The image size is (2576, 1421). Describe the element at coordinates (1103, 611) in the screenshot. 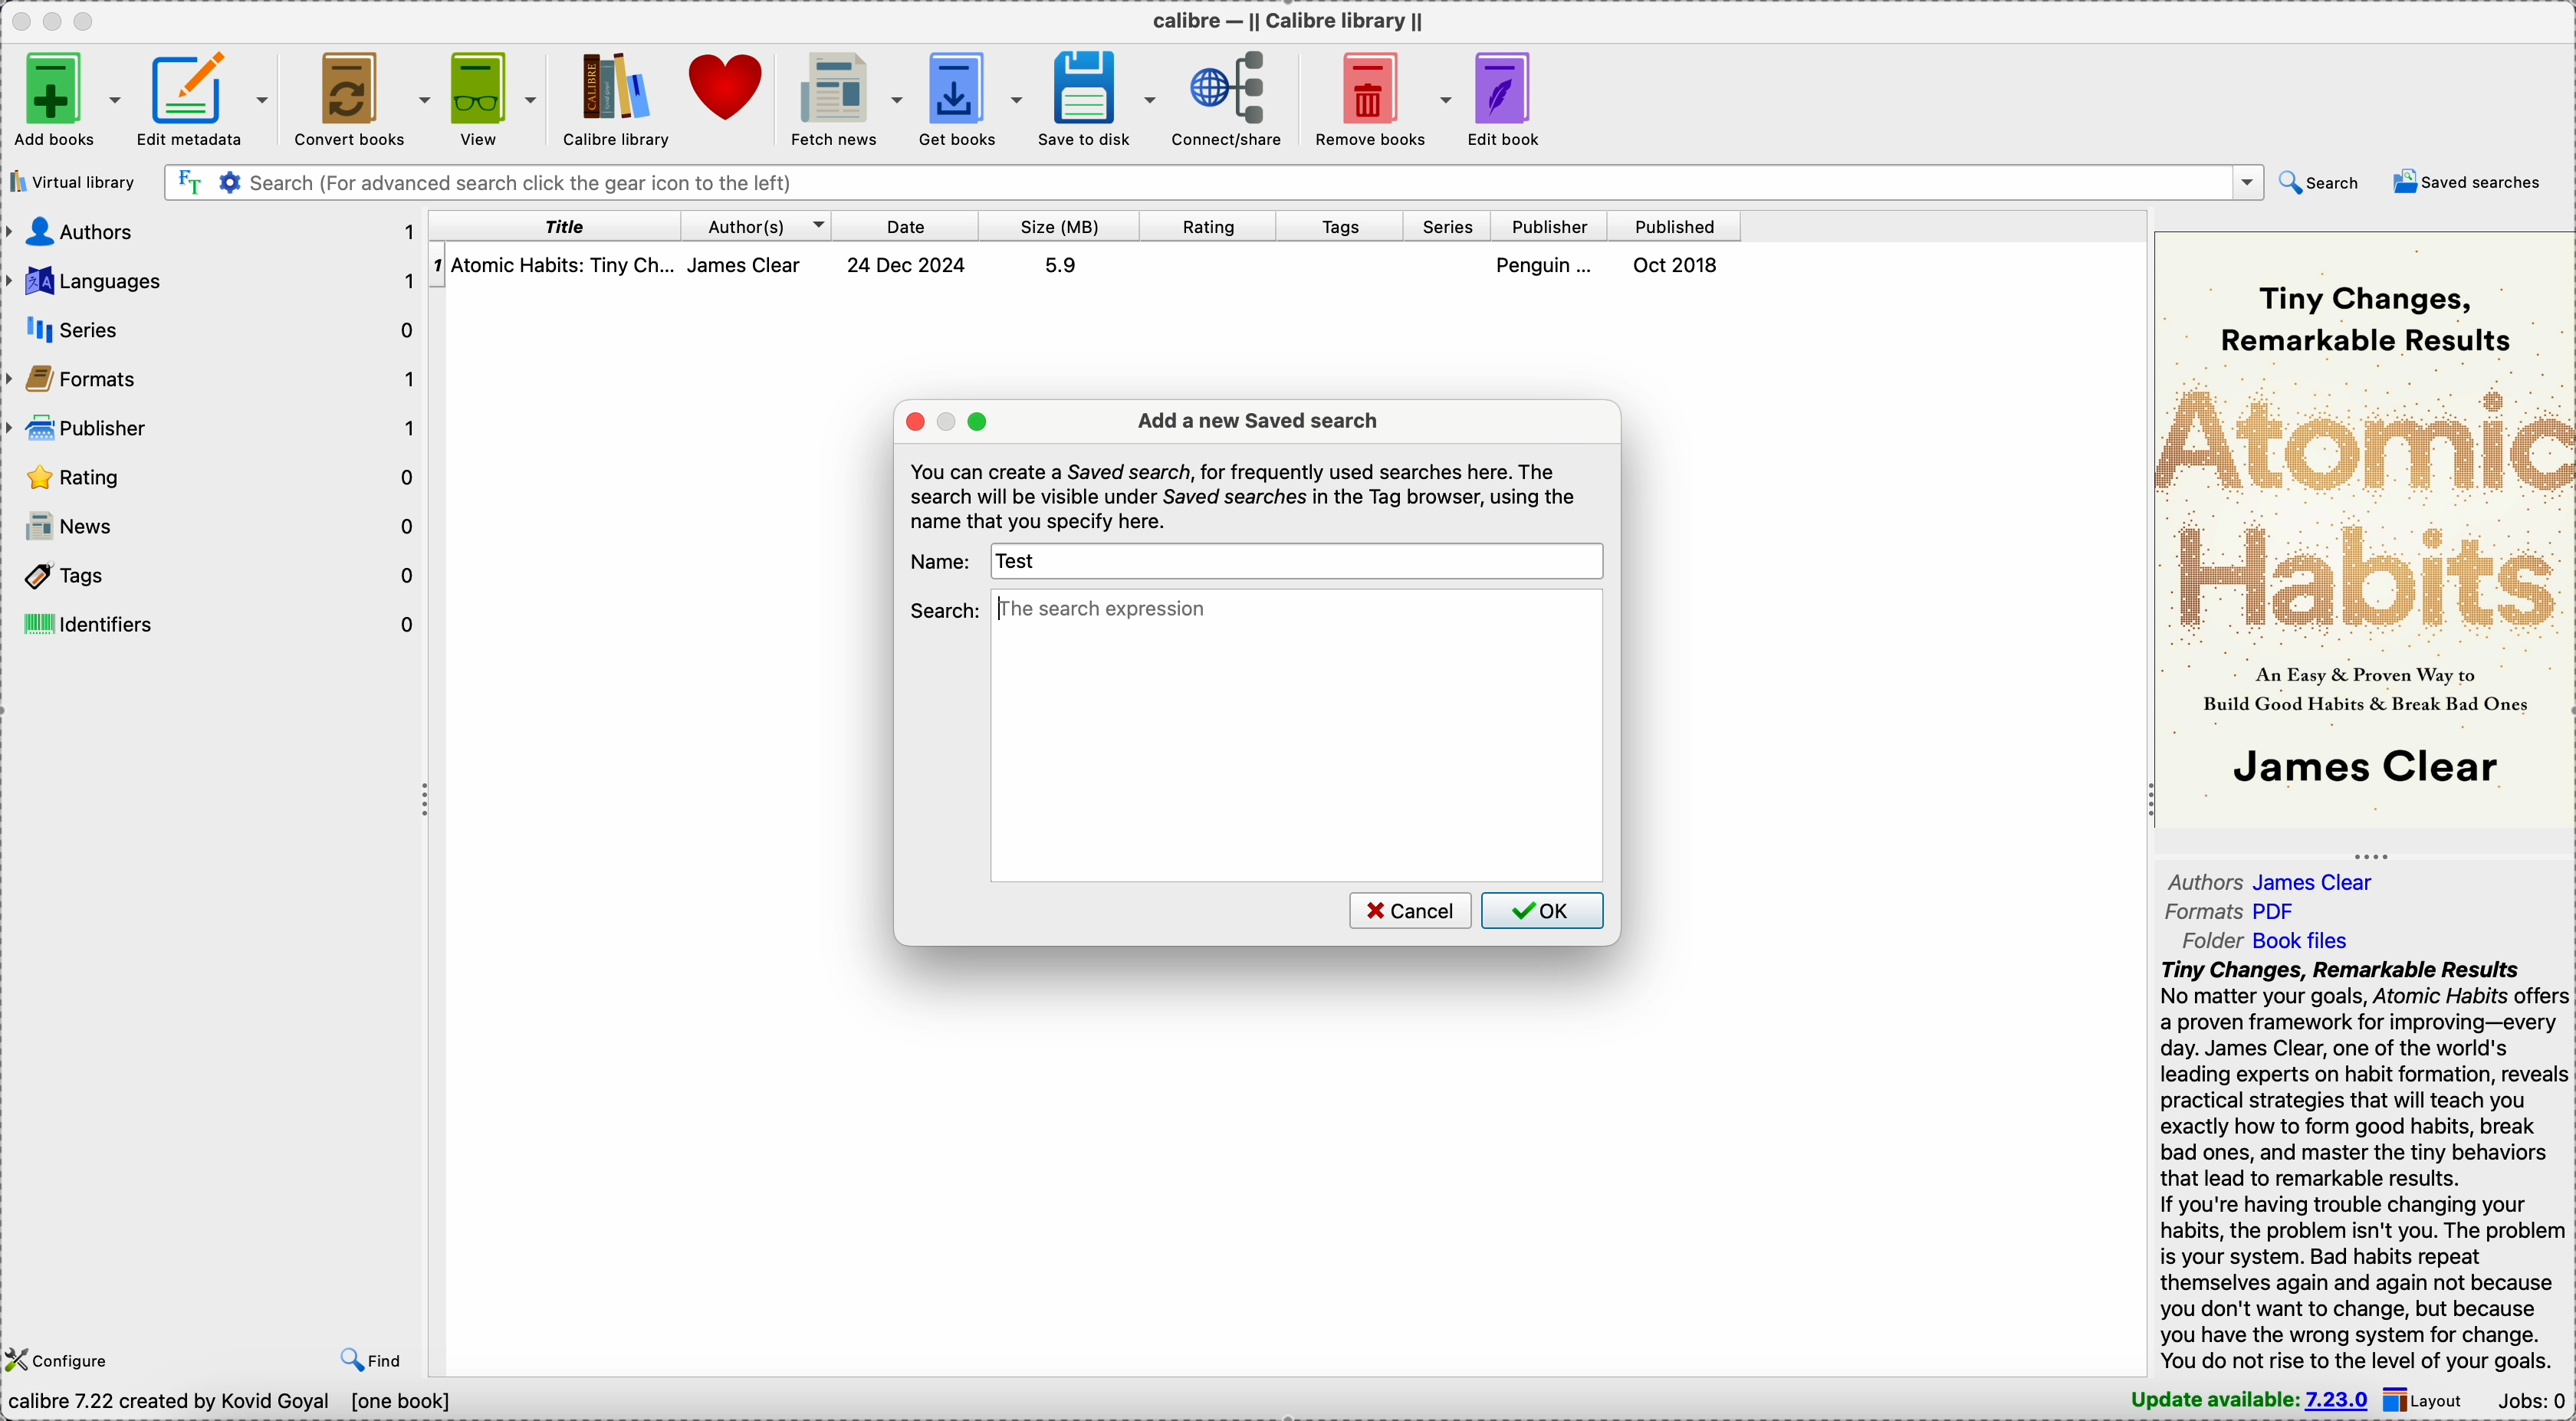

I see `typing` at that location.